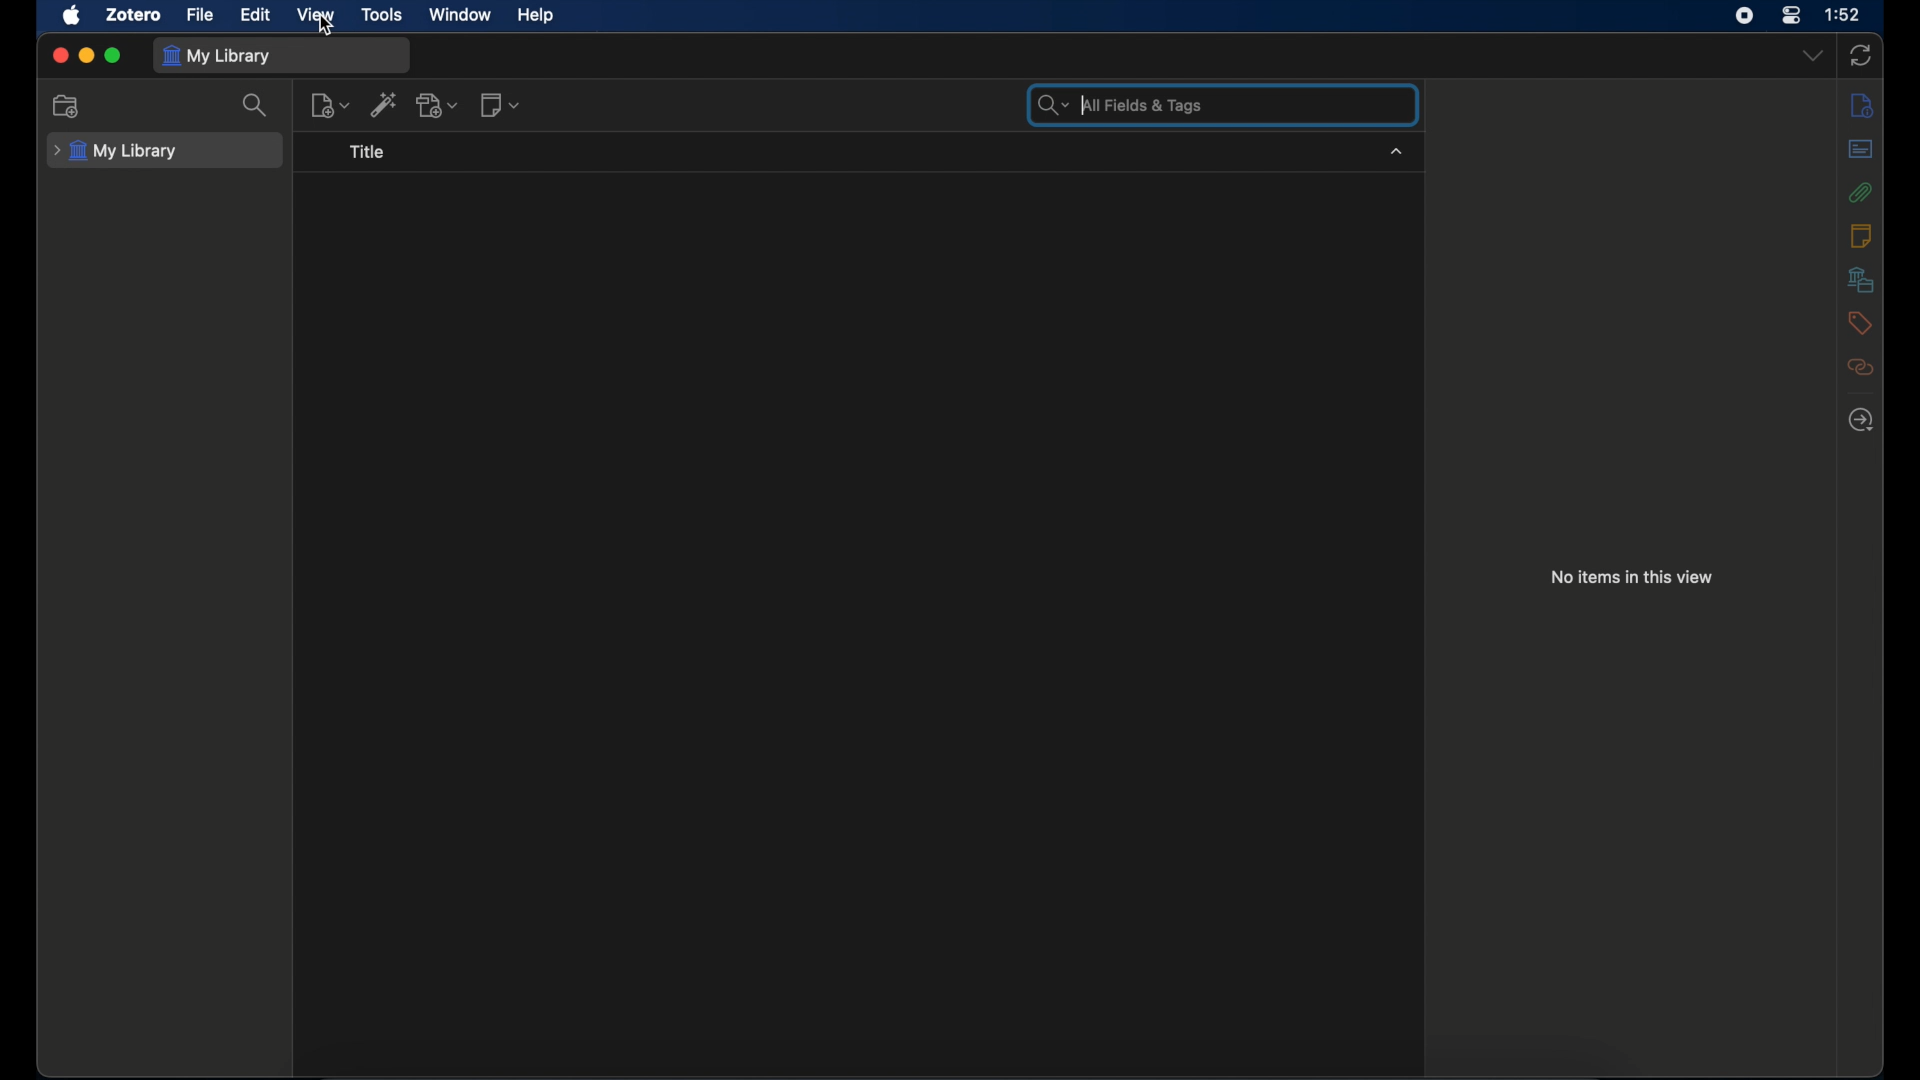  What do you see at coordinates (370, 151) in the screenshot?
I see `title` at bounding box center [370, 151].